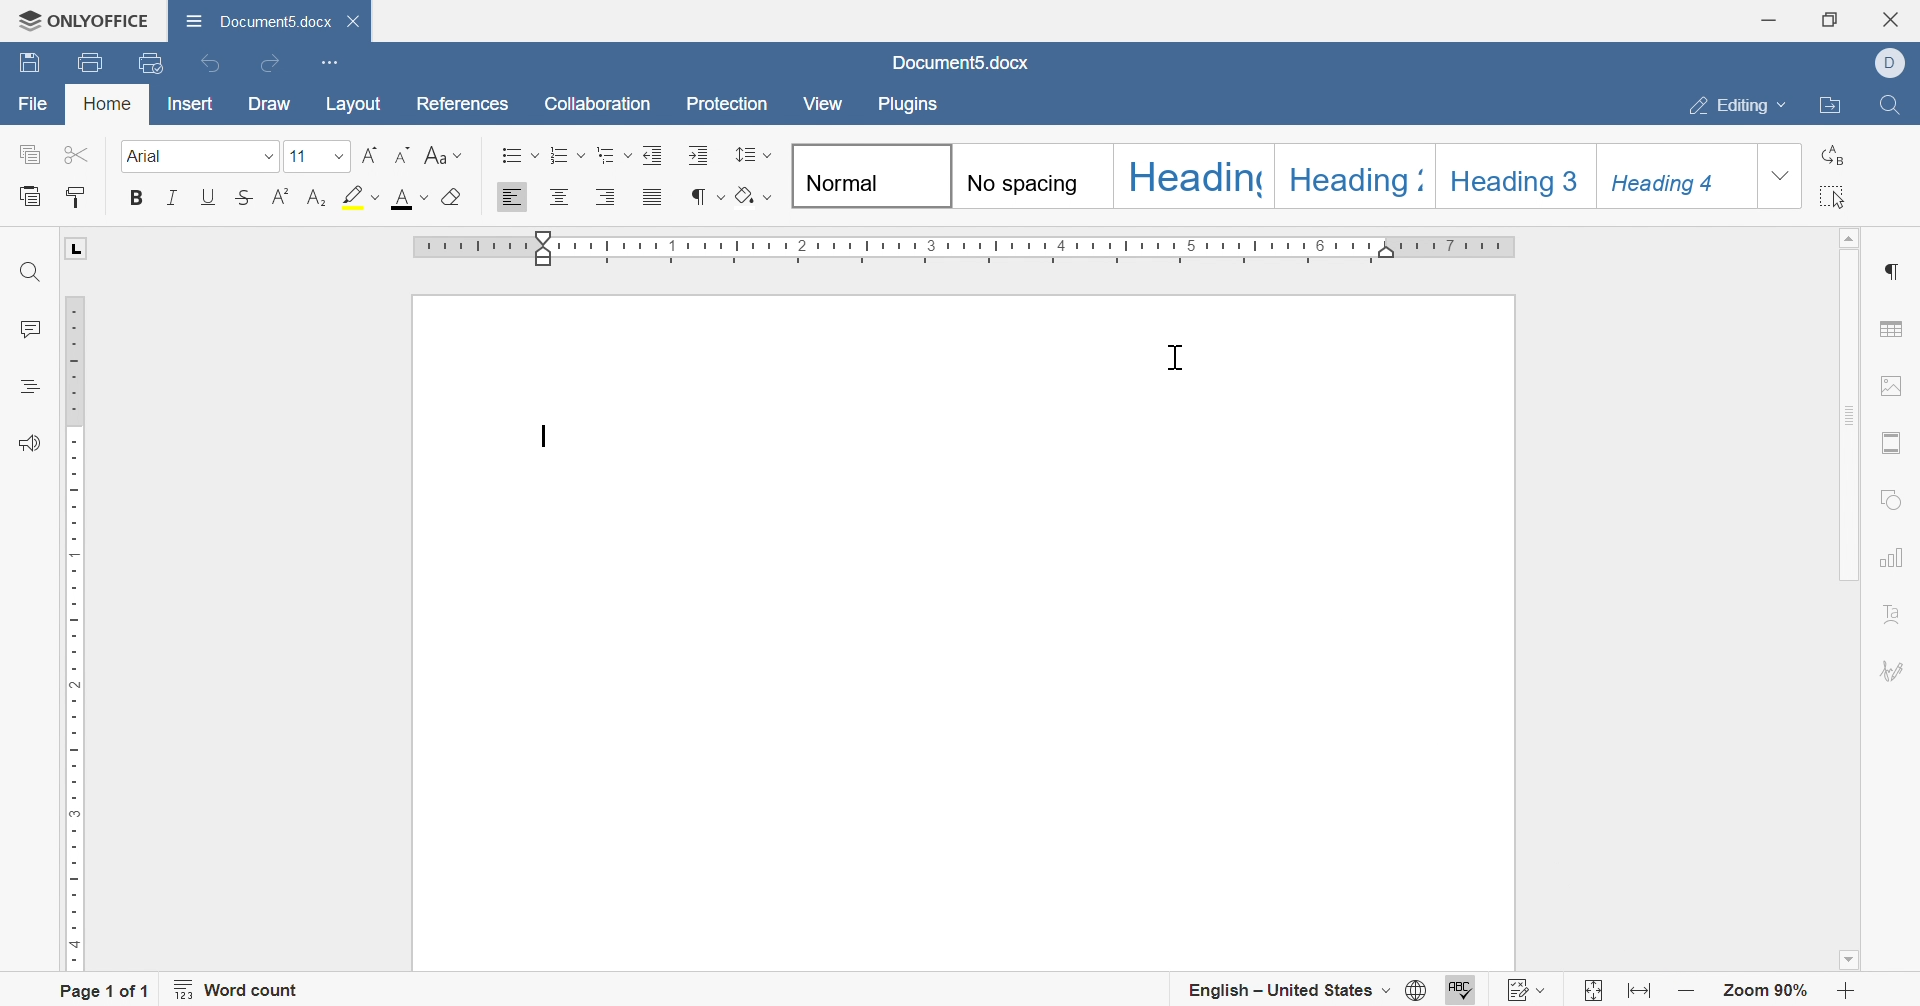  I want to click on highlight color, so click(359, 200).